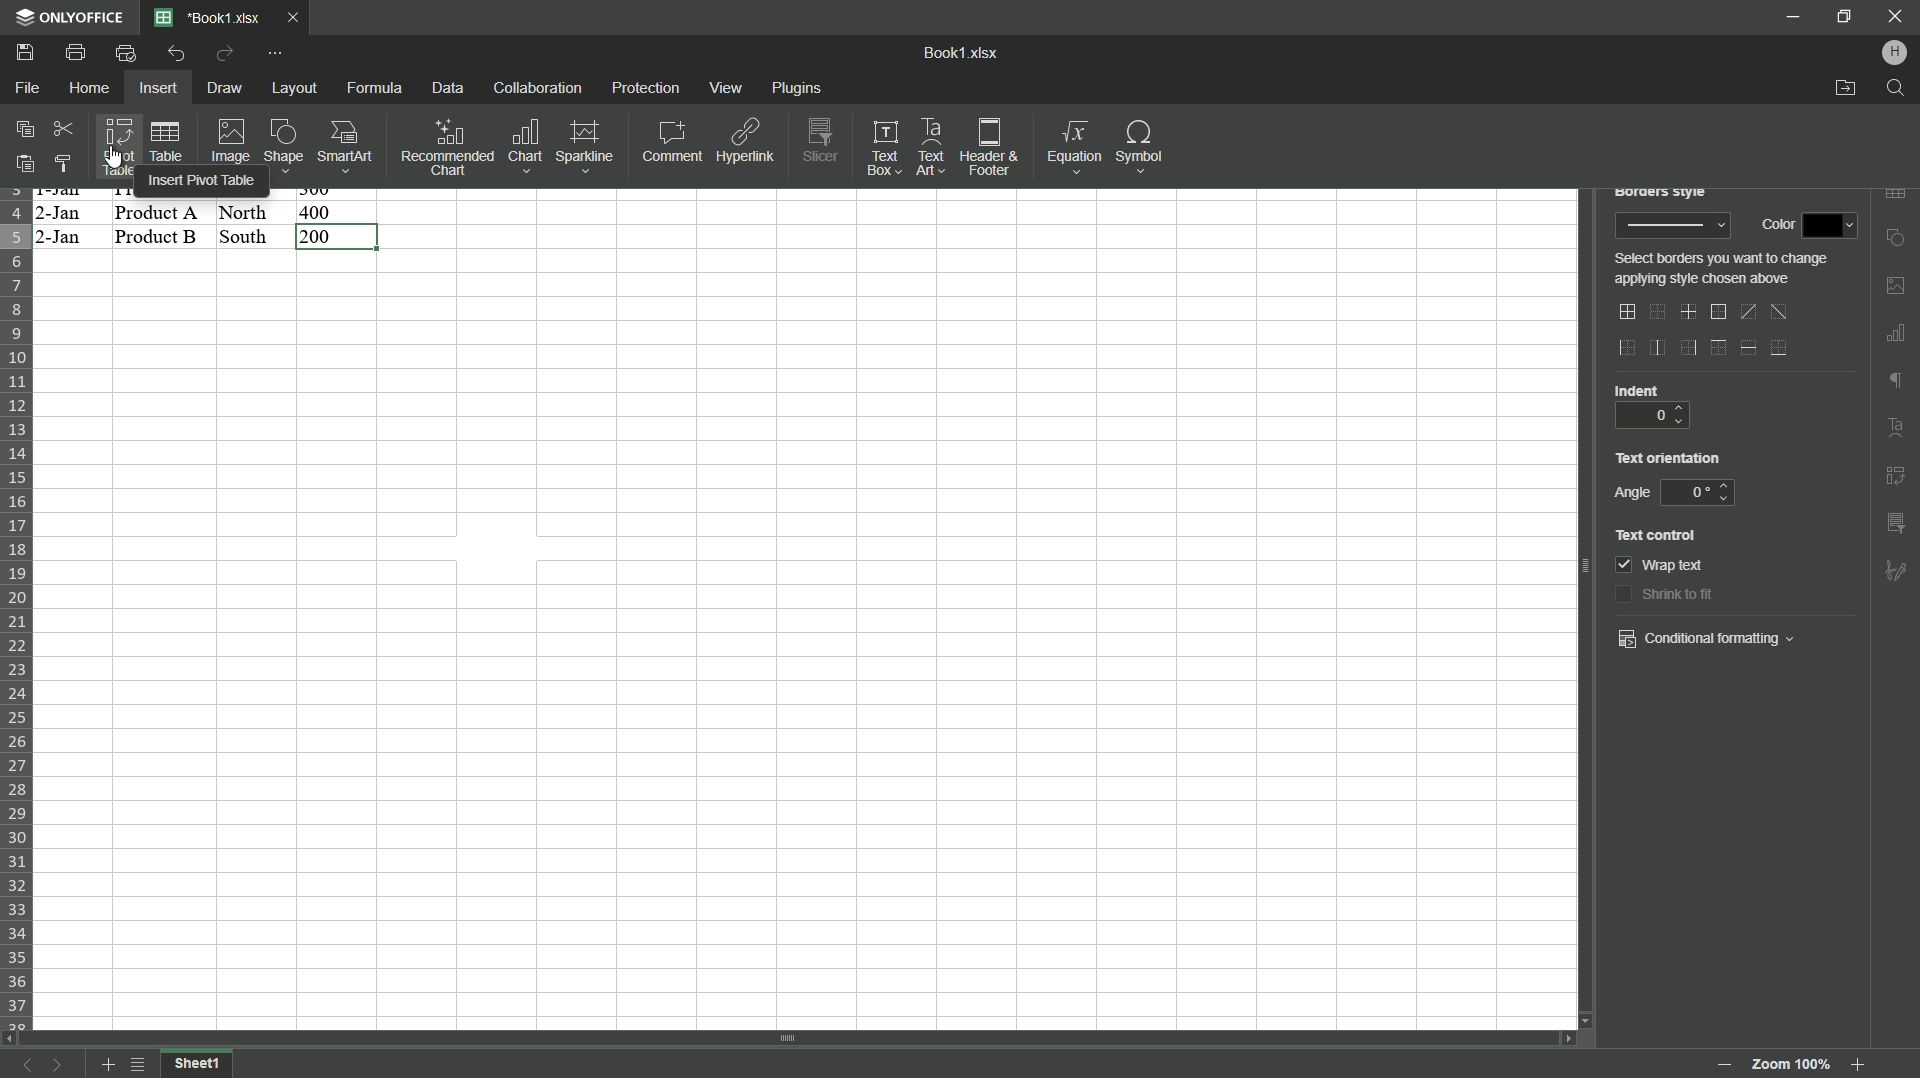 The image size is (1920, 1080). What do you see at coordinates (586, 148) in the screenshot?
I see `Sparkline` at bounding box center [586, 148].